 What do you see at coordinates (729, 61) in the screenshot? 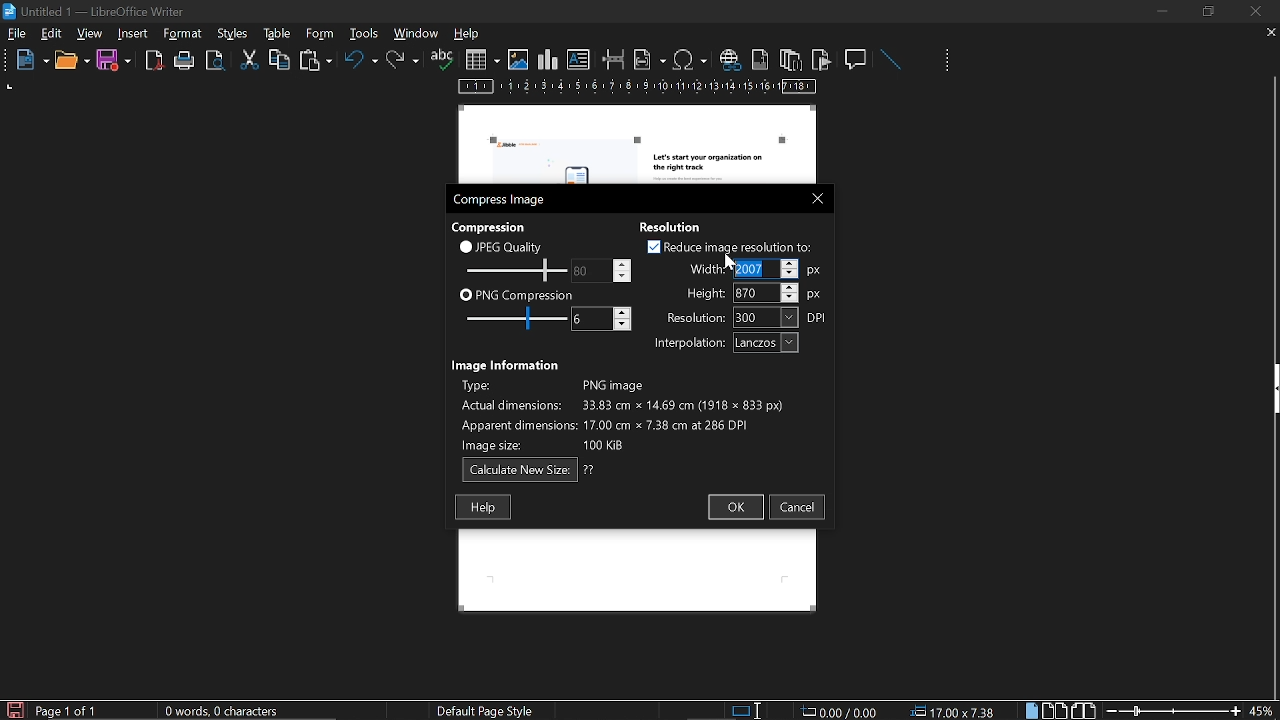
I see `insert hyperlink` at bounding box center [729, 61].